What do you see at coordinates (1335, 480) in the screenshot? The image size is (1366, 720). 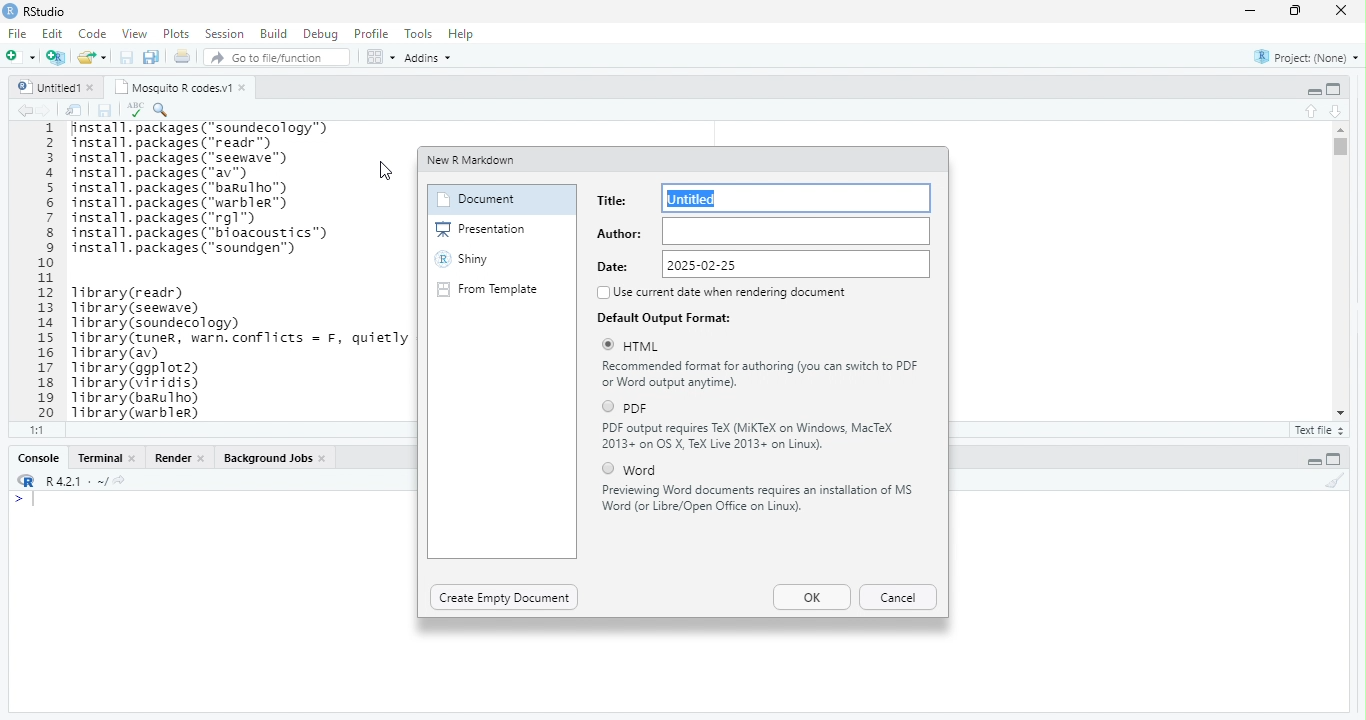 I see `clean` at bounding box center [1335, 480].